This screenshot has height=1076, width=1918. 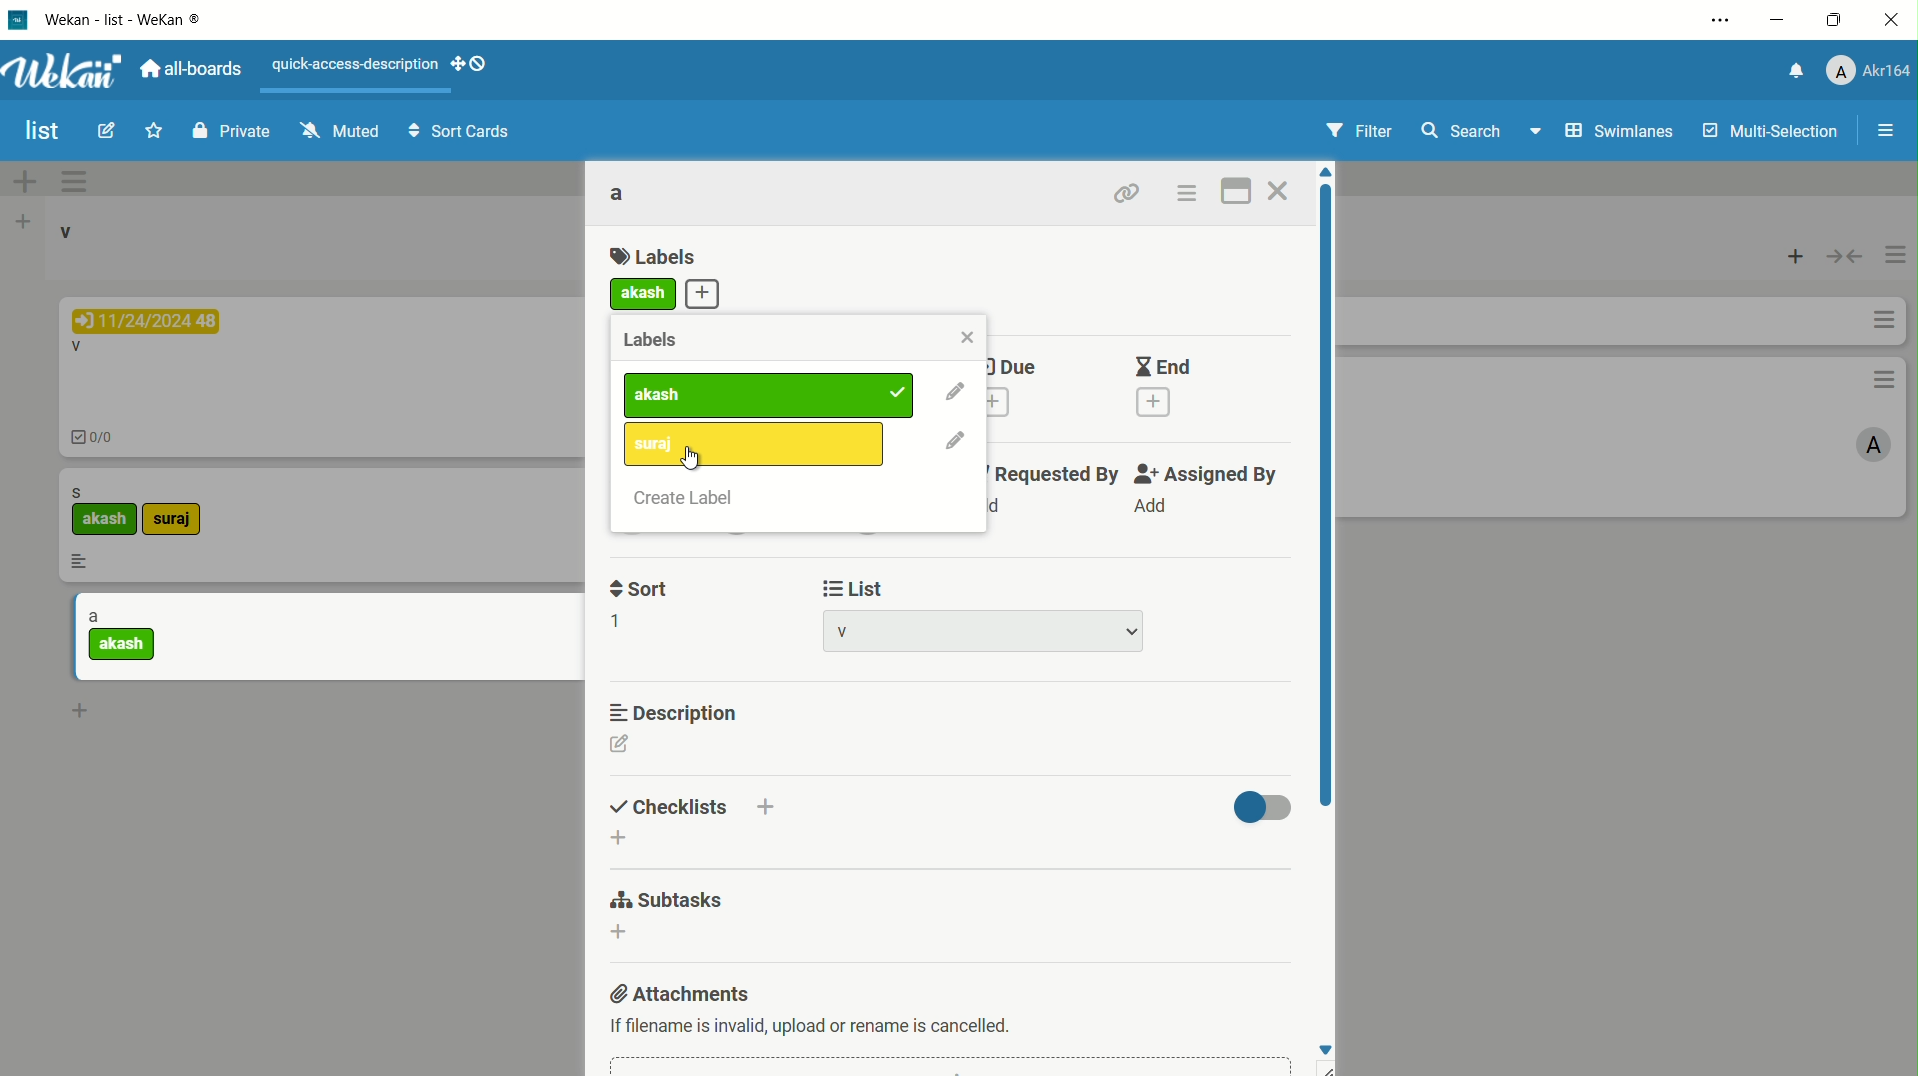 What do you see at coordinates (1869, 71) in the screenshot?
I see `profile` at bounding box center [1869, 71].